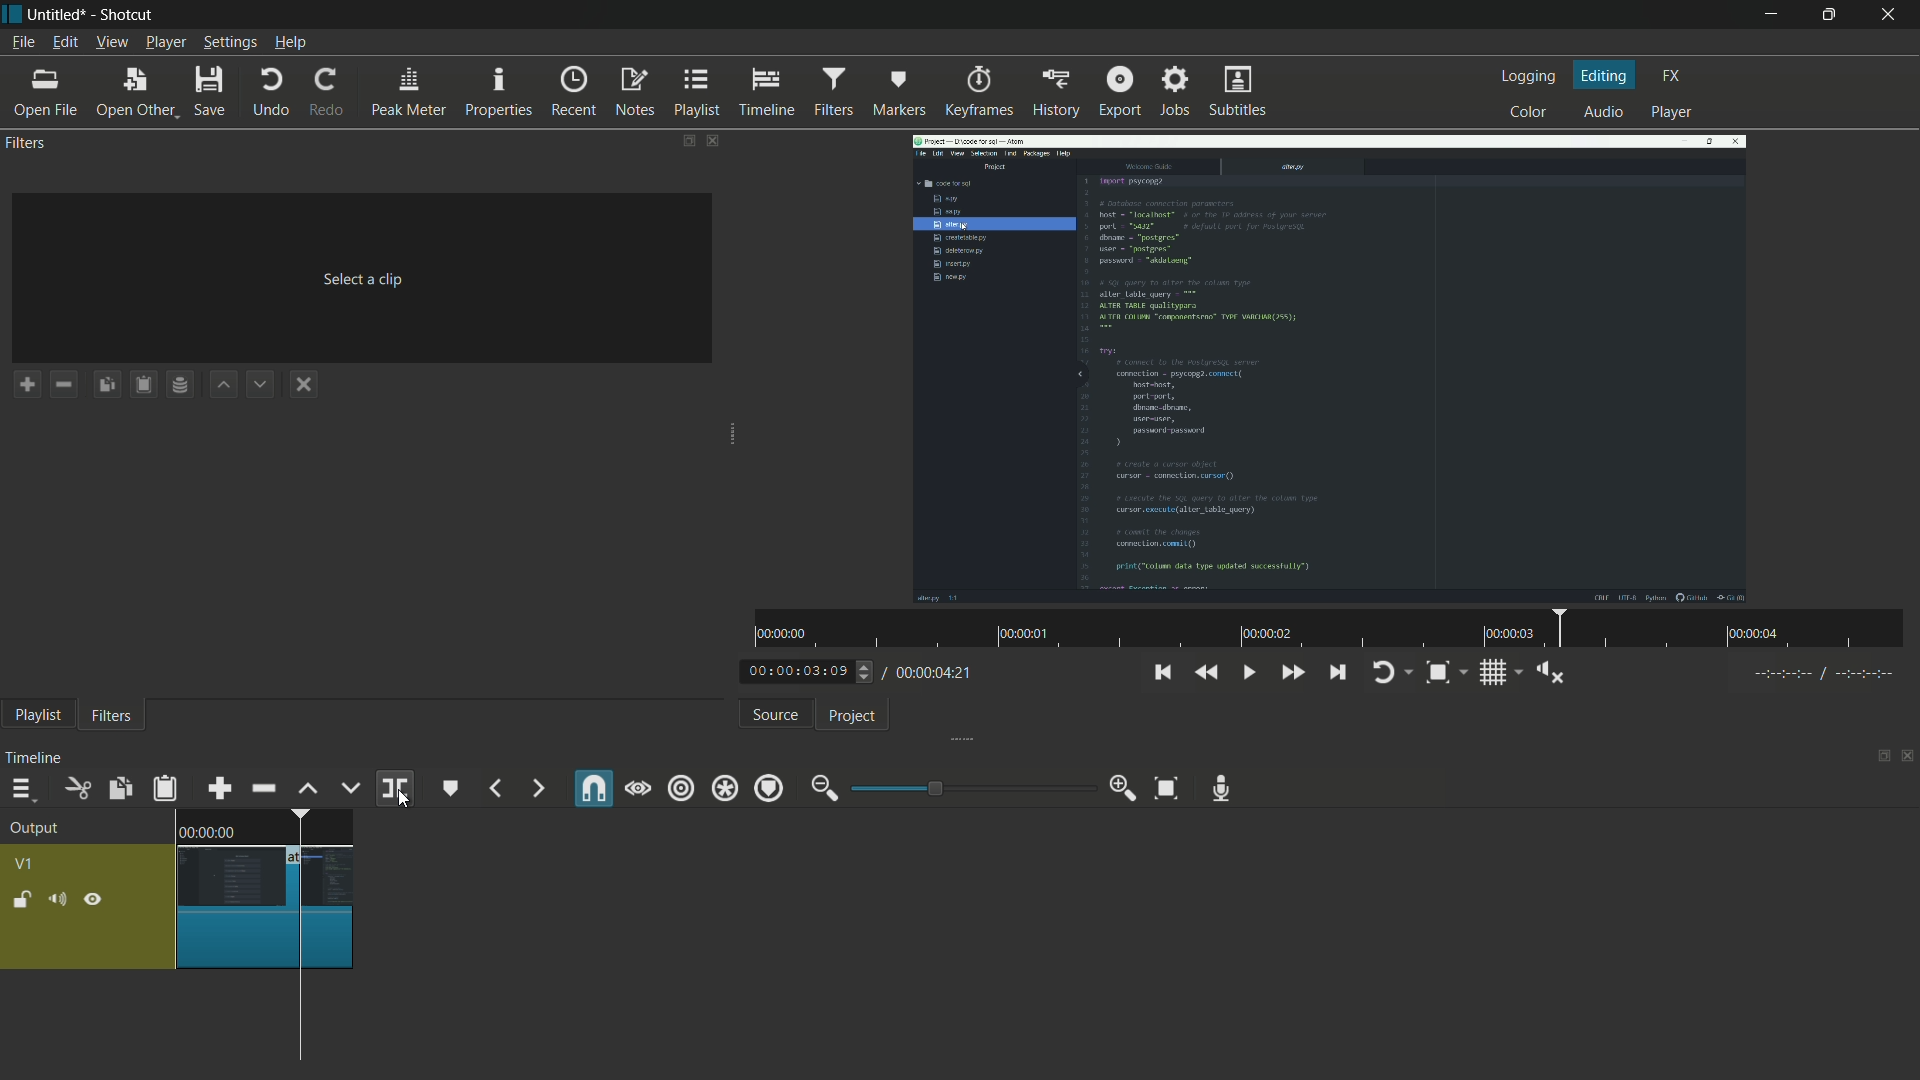  I want to click on logging, so click(1529, 75).